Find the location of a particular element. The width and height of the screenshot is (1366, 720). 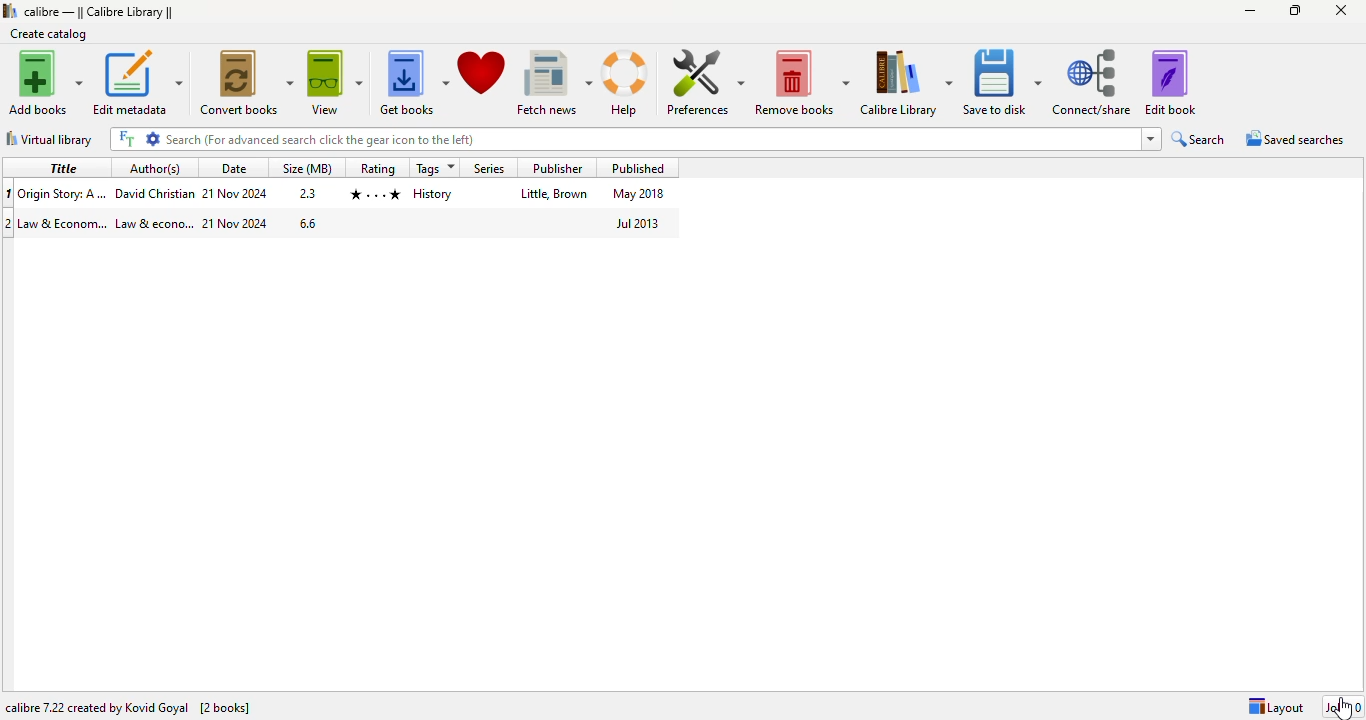

calibre 7.22 created by Kovid Goyal is located at coordinates (95, 708).